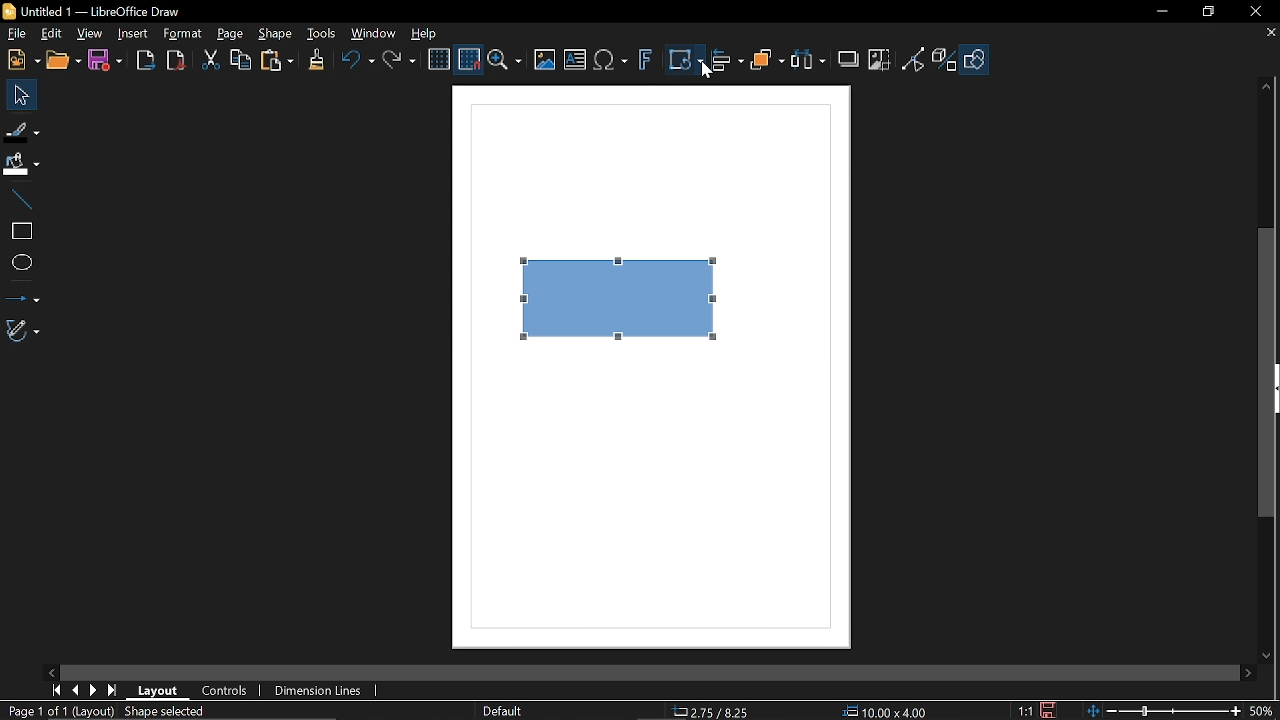 The image size is (1280, 720). Describe the element at coordinates (714, 712) in the screenshot. I see `2.75/8.25 (Cursor Position)` at that location.